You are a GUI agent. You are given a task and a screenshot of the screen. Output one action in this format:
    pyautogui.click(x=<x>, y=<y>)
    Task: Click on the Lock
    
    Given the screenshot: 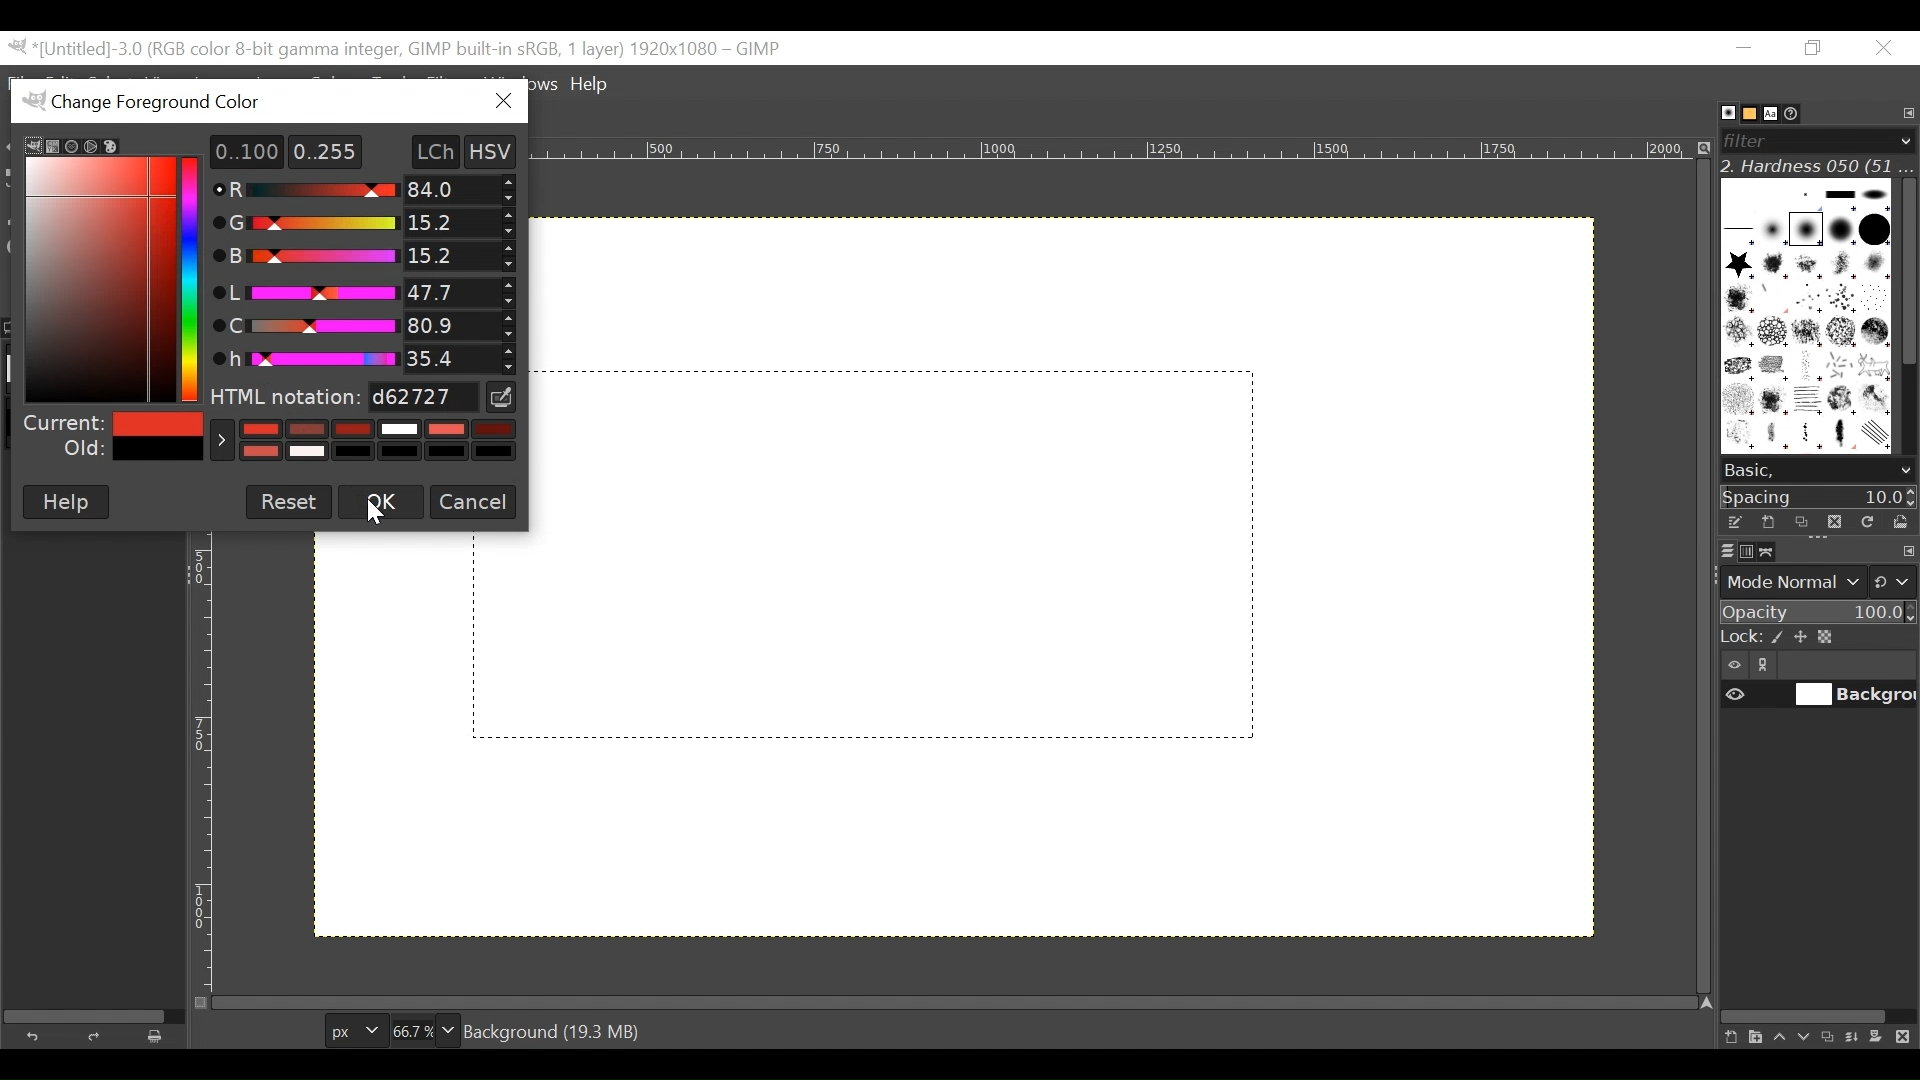 What is the action you would take?
    pyautogui.click(x=1817, y=638)
    